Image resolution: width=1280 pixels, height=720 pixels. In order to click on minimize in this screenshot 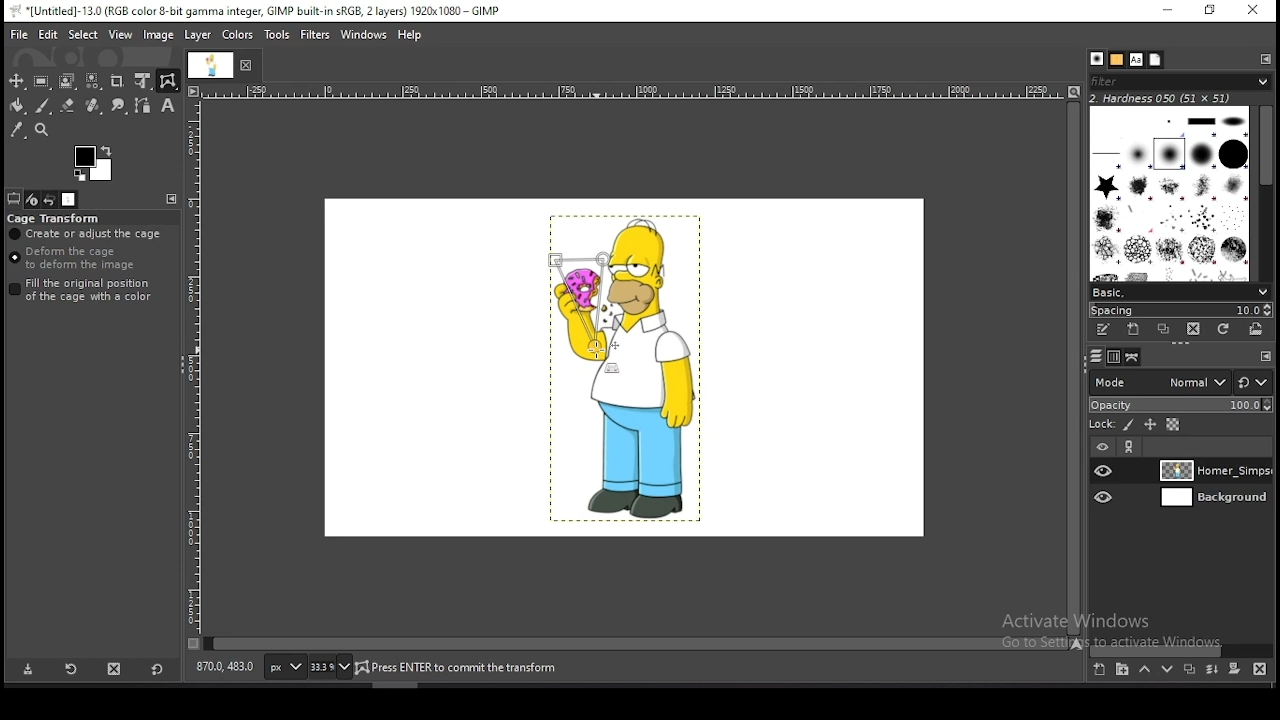, I will do `click(1168, 11)`.